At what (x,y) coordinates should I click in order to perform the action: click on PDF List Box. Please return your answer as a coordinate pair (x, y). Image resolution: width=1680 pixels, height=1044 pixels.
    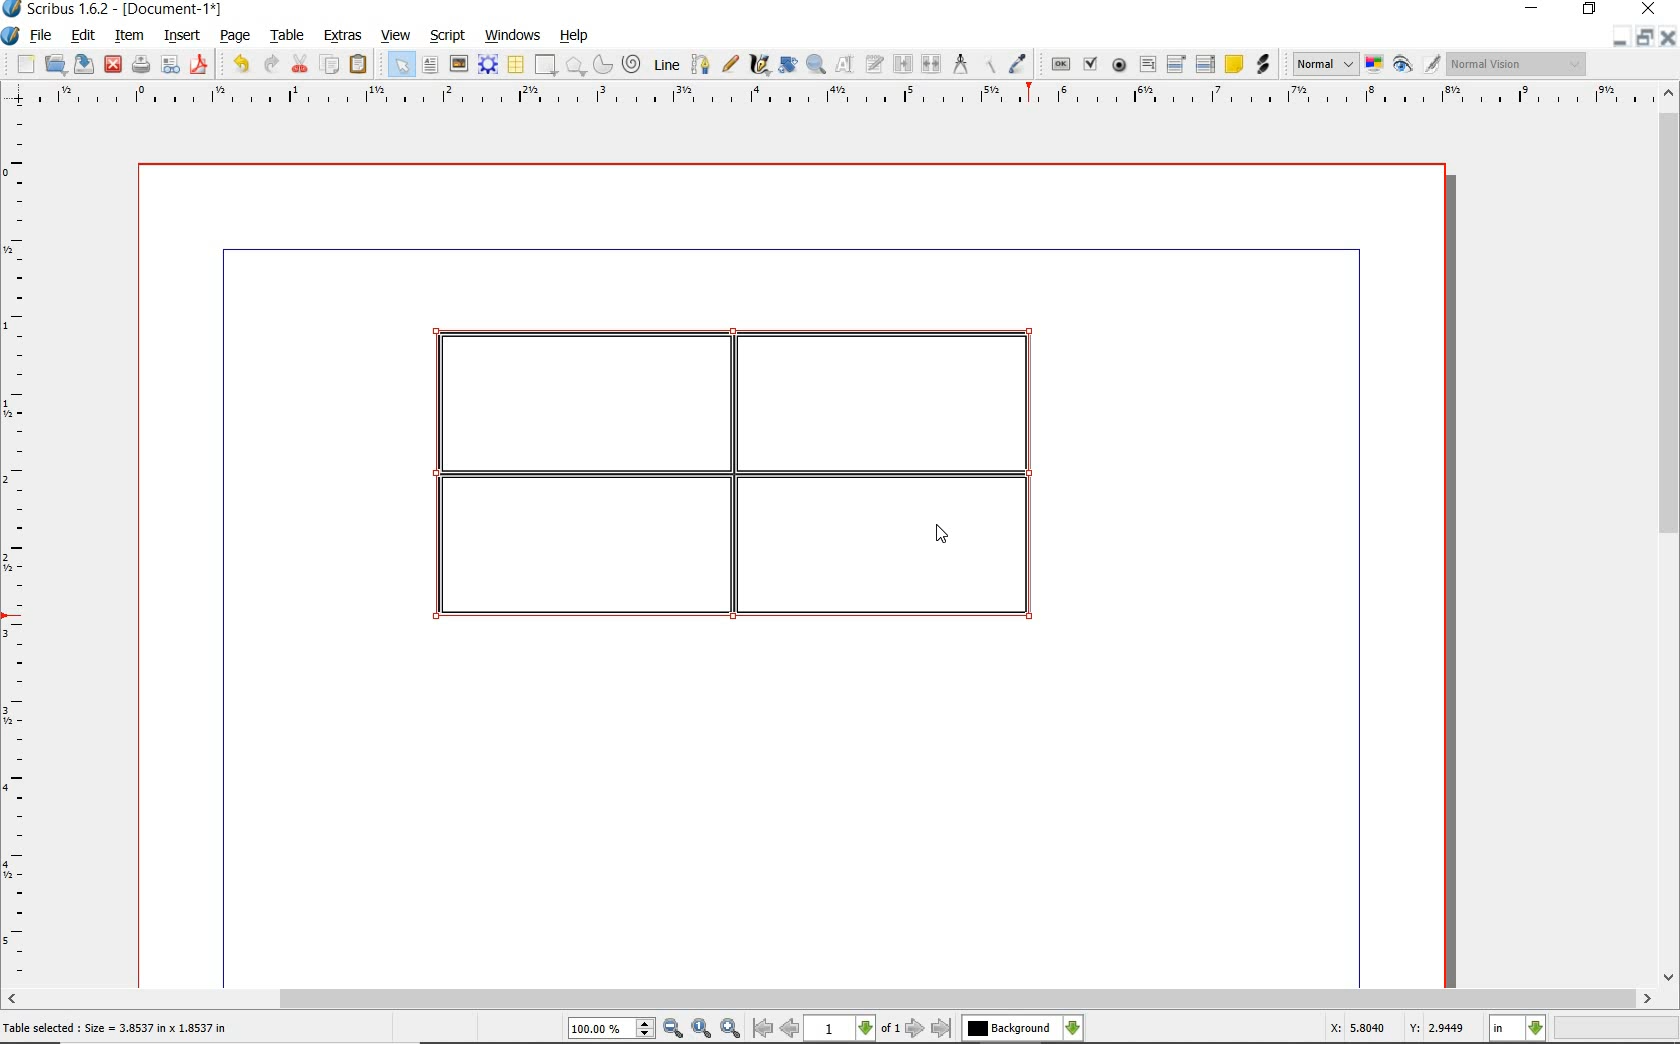
    Looking at the image, I should click on (1205, 64).